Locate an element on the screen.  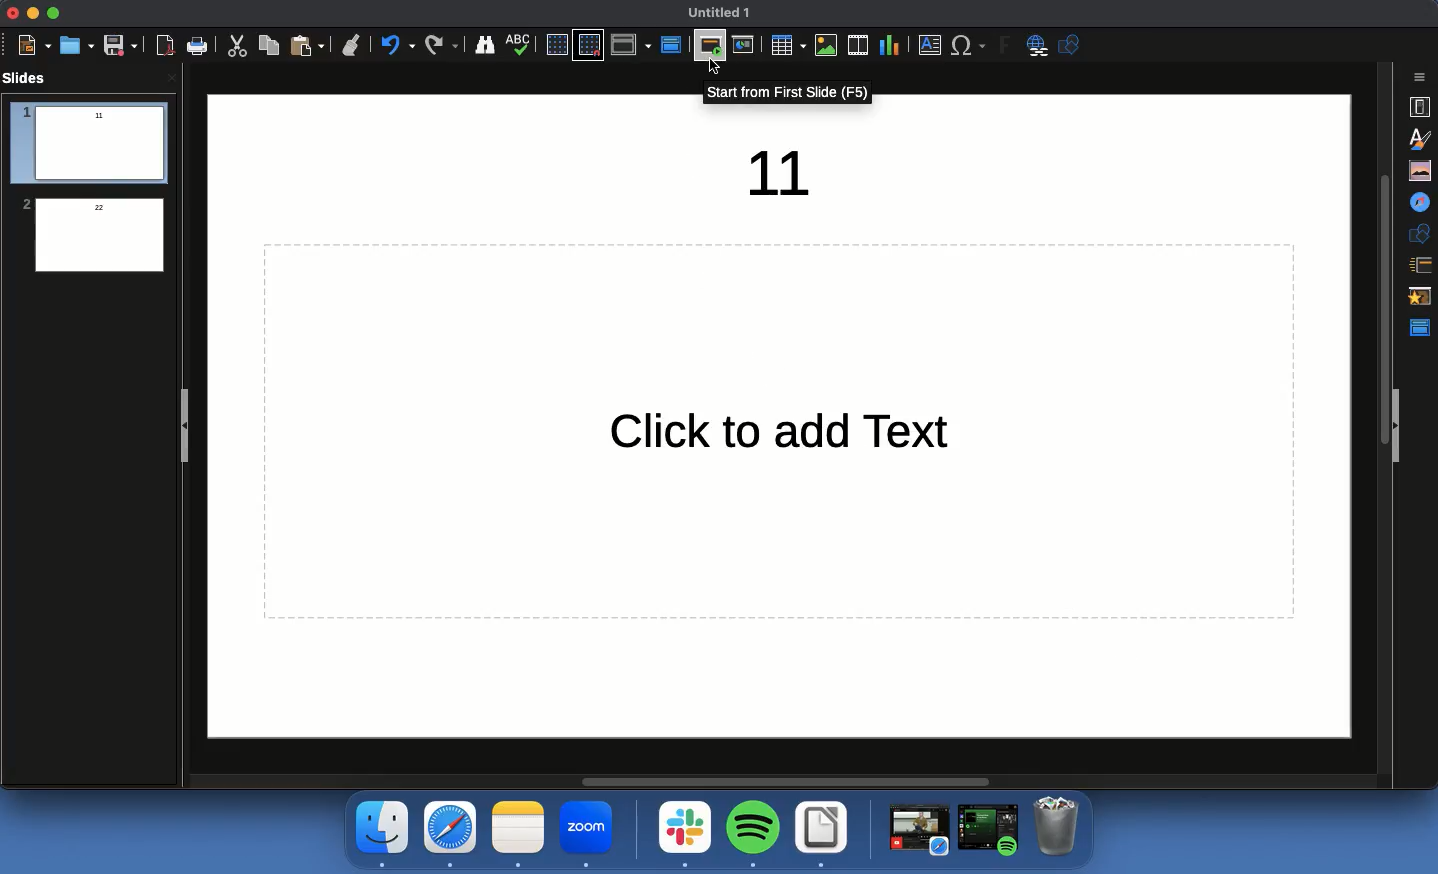
Chart is located at coordinates (891, 46).